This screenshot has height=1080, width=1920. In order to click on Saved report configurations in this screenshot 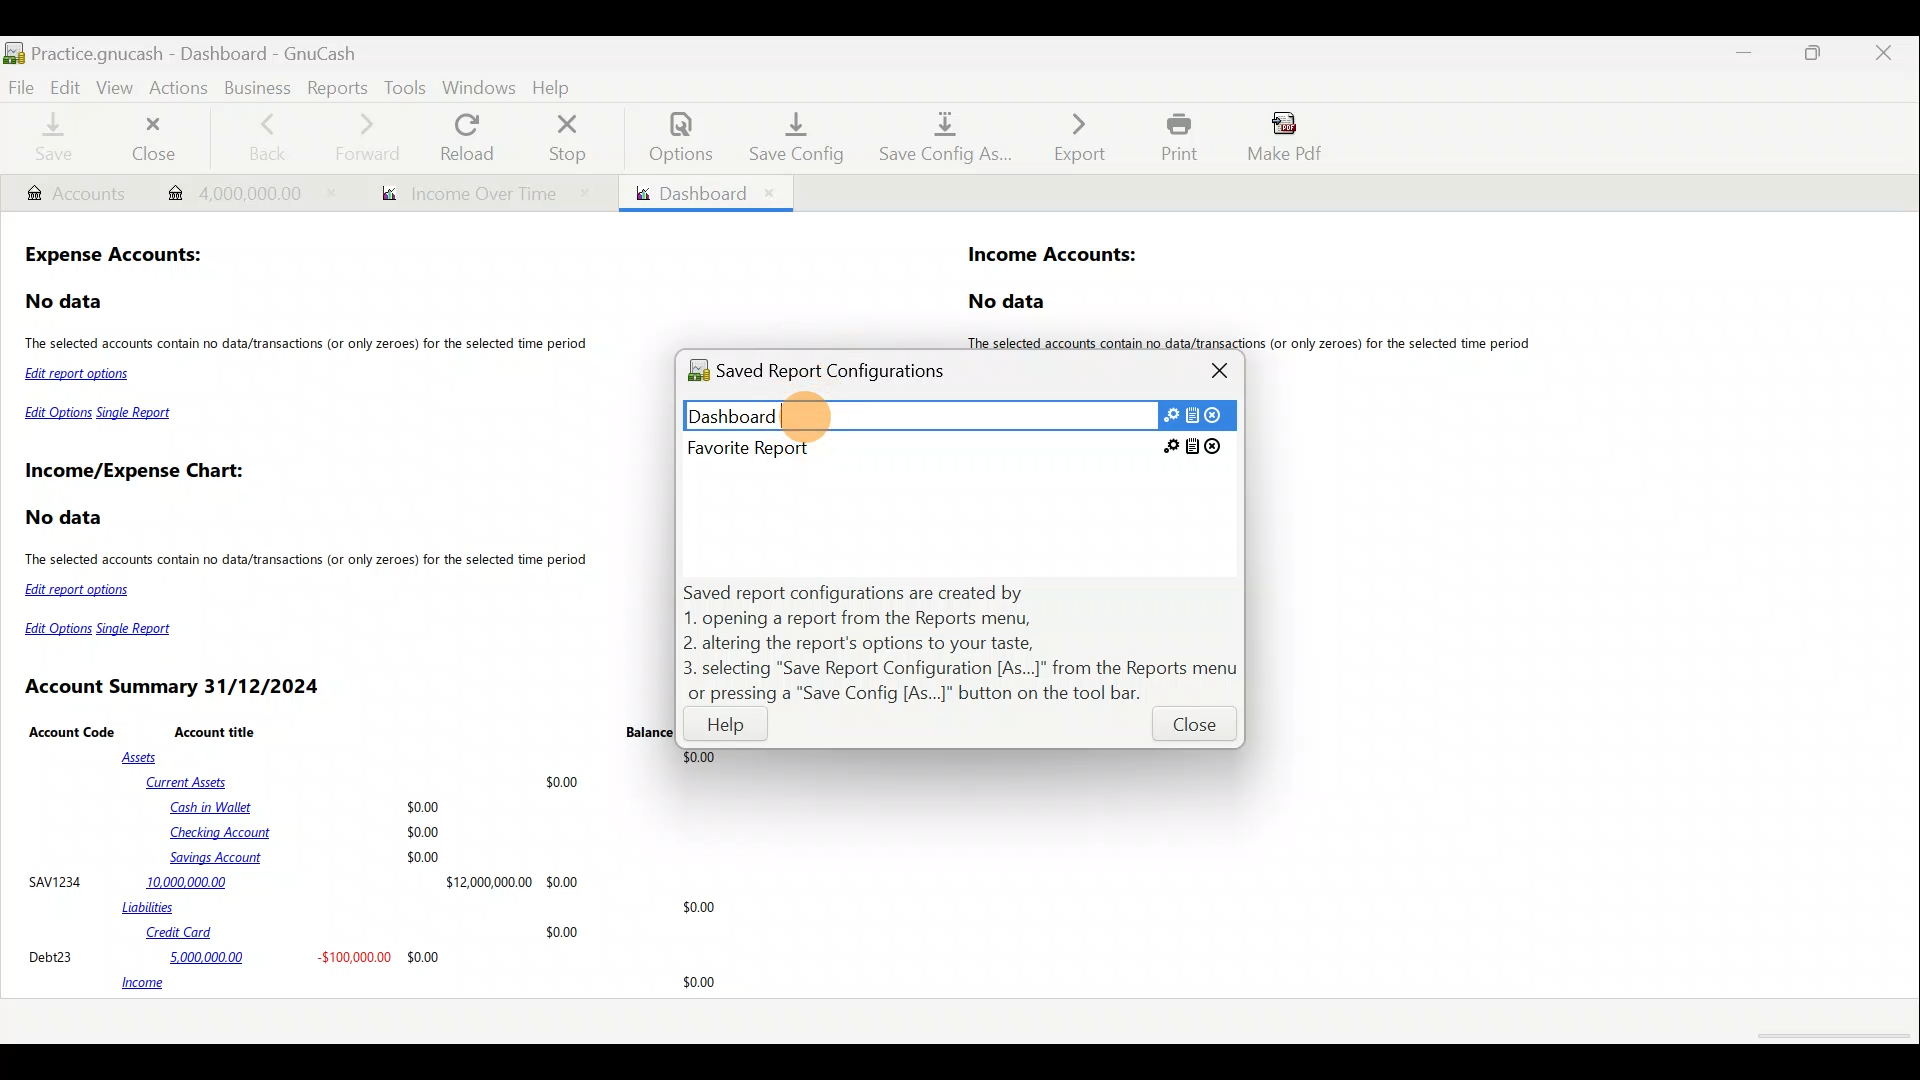, I will do `click(838, 374)`.